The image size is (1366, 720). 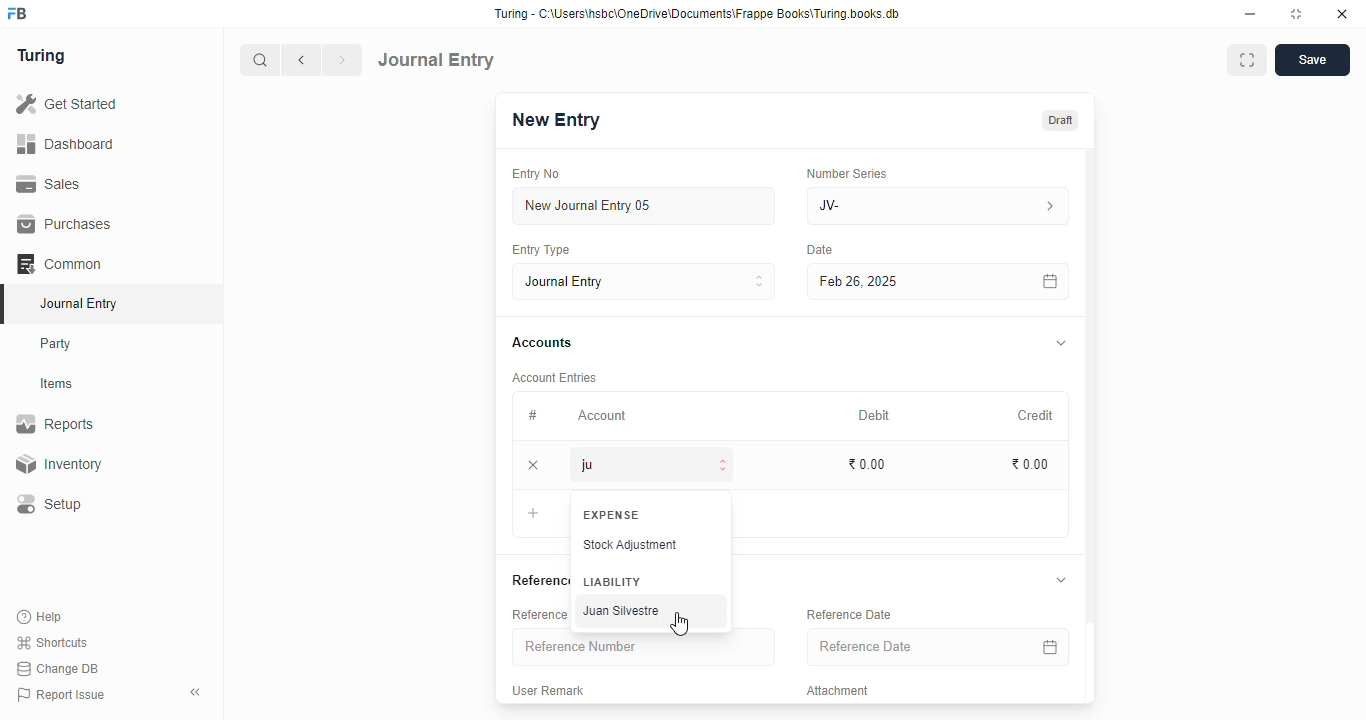 What do you see at coordinates (1062, 344) in the screenshot?
I see `toggle expand/collapse` at bounding box center [1062, 344].